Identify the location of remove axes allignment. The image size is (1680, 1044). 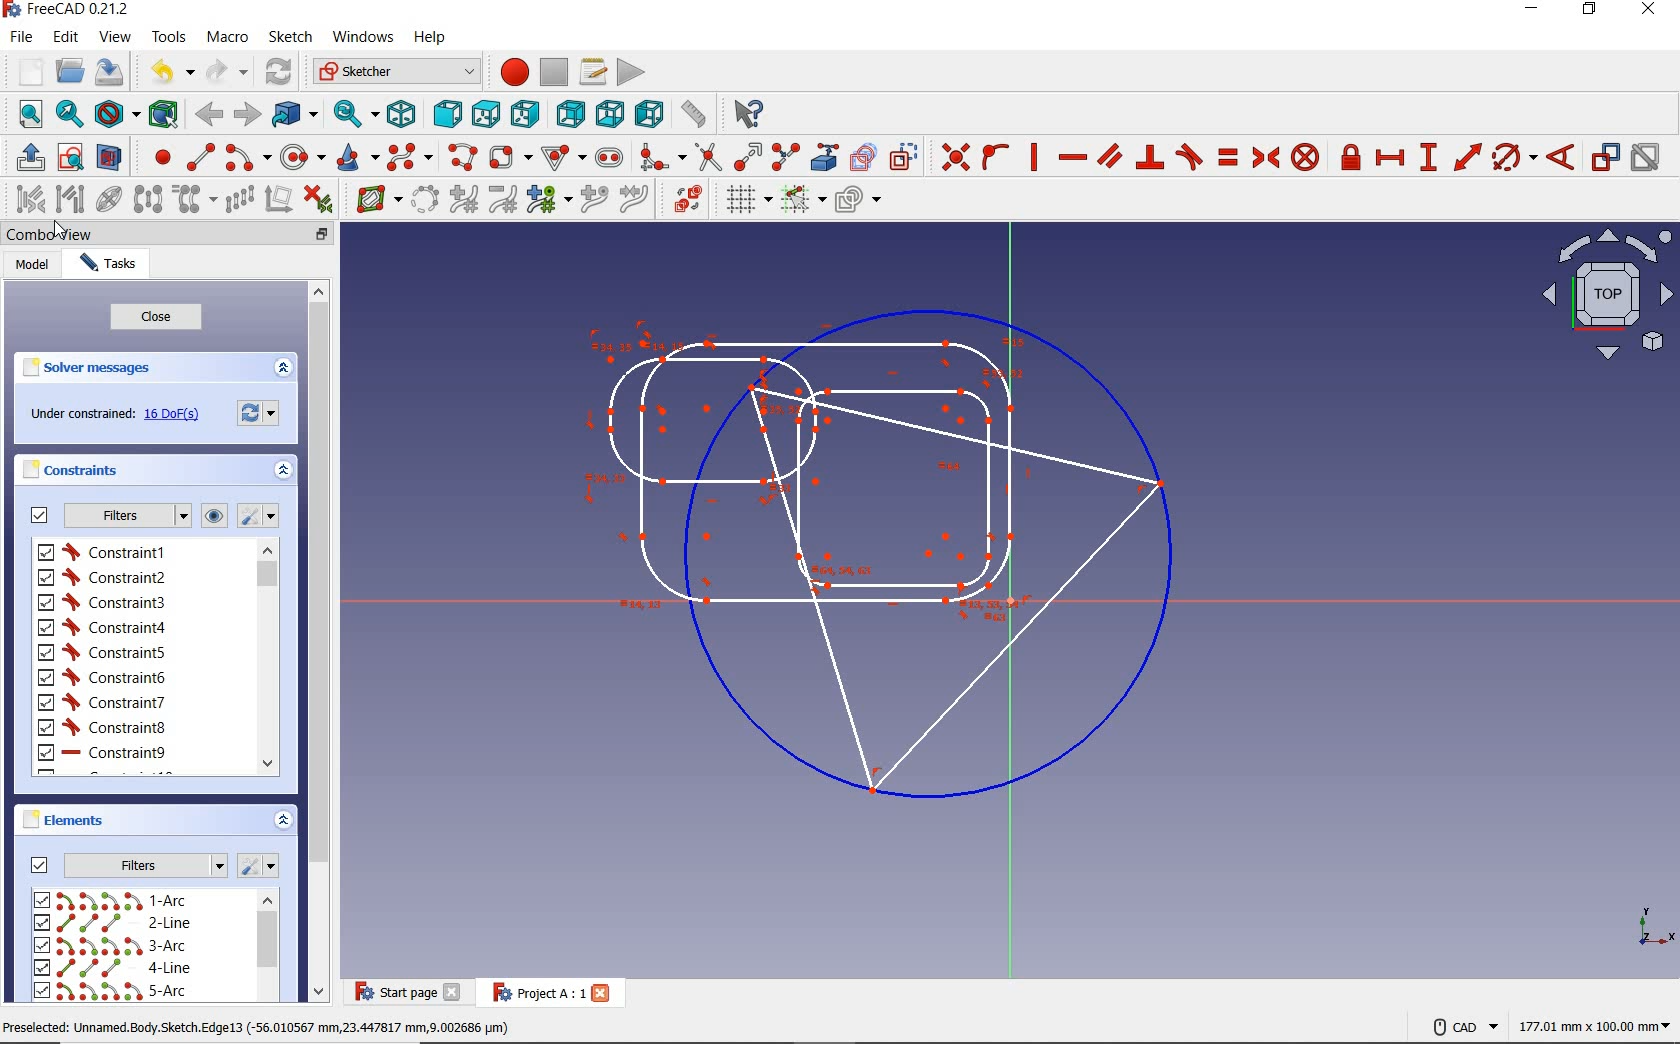
(283, 201).